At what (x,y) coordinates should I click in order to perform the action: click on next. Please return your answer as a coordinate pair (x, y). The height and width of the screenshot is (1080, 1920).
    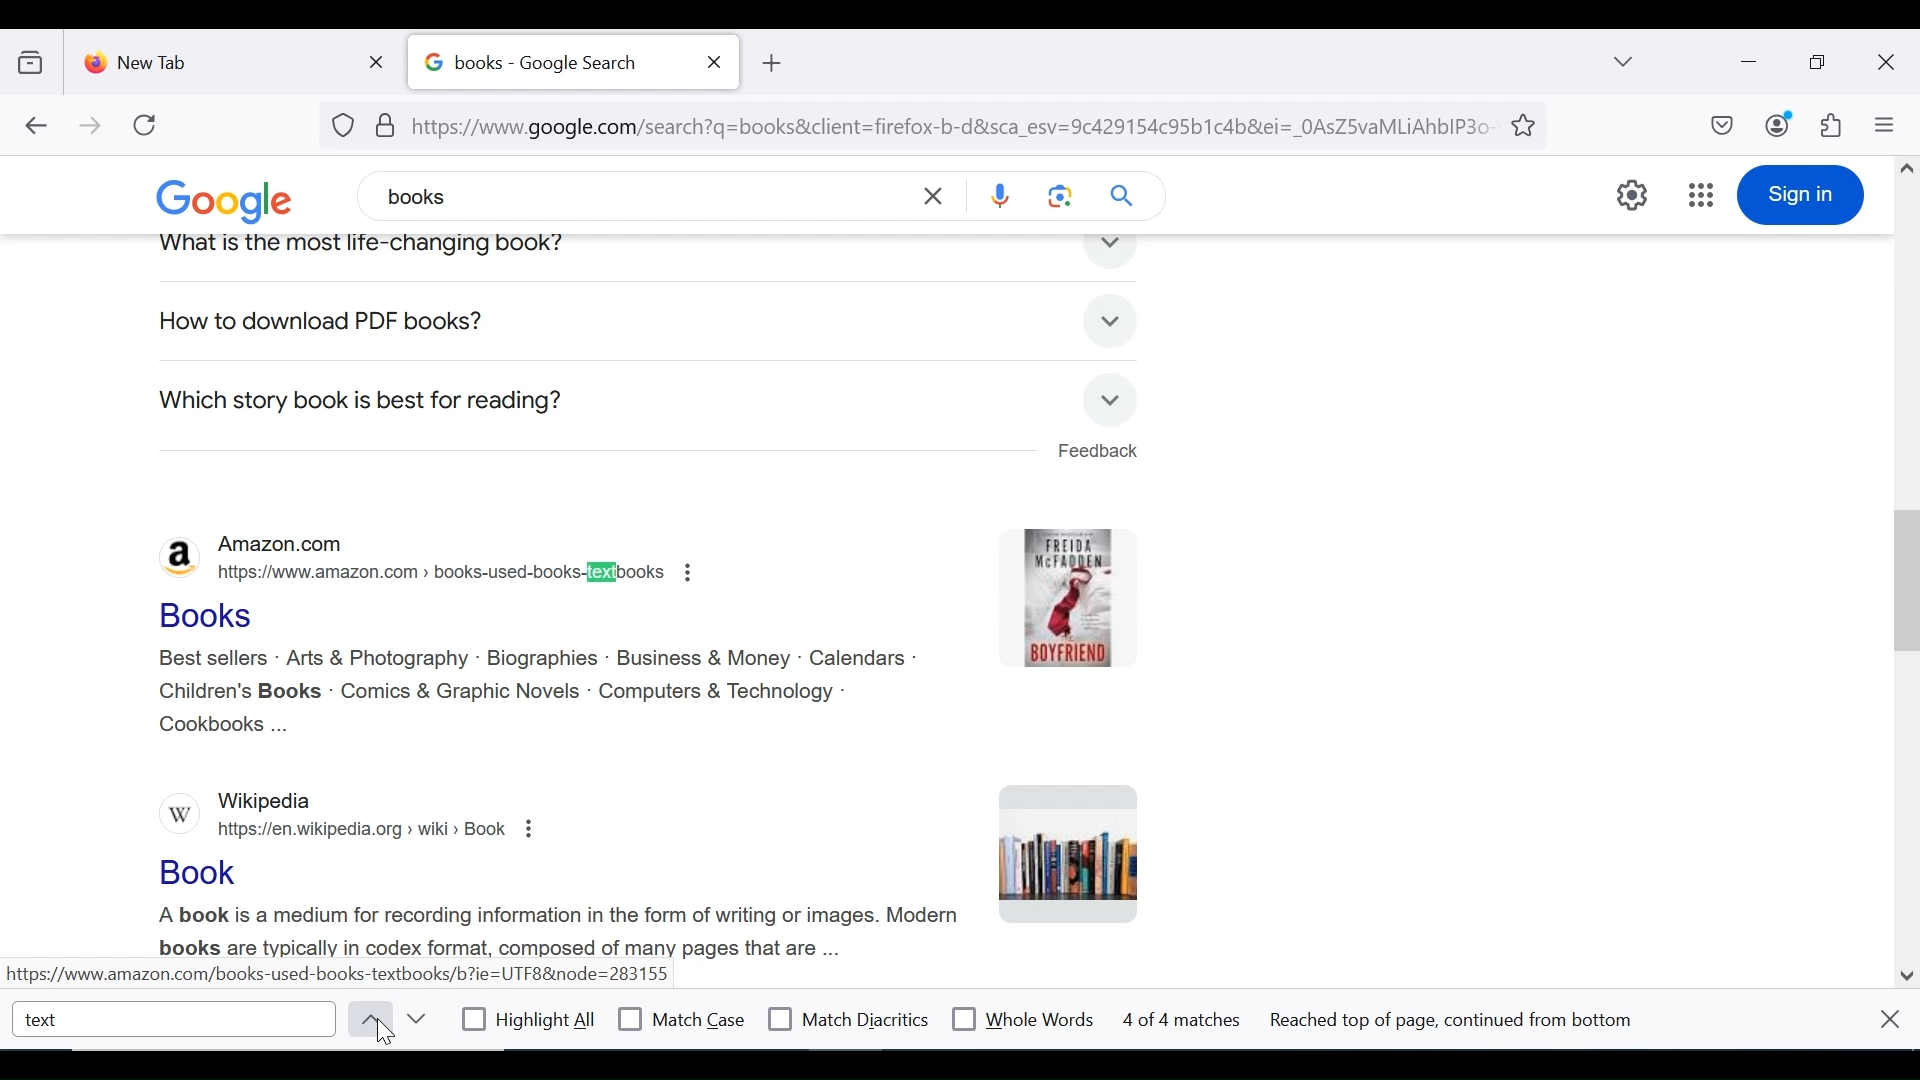
    Looking at the image, I should click on (415, 1019).